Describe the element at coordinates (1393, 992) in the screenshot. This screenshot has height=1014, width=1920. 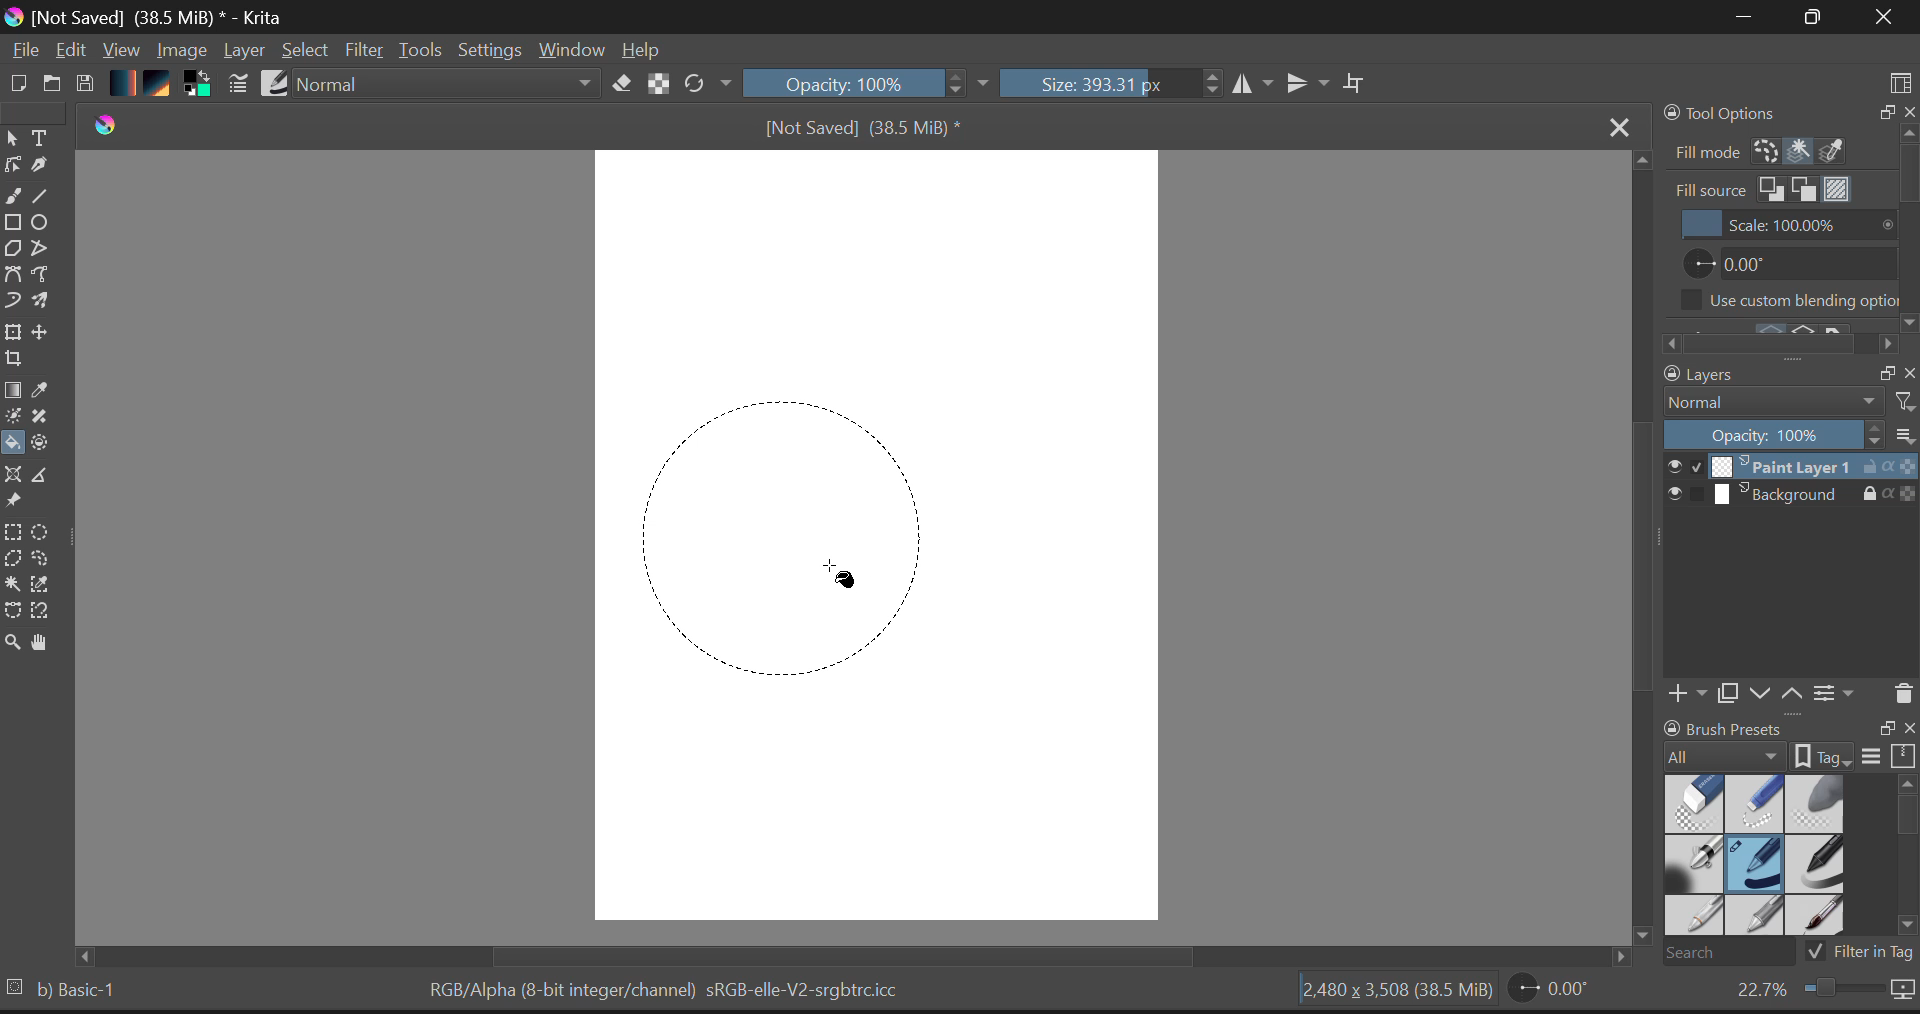
I see `Document Dimensions` at that location.